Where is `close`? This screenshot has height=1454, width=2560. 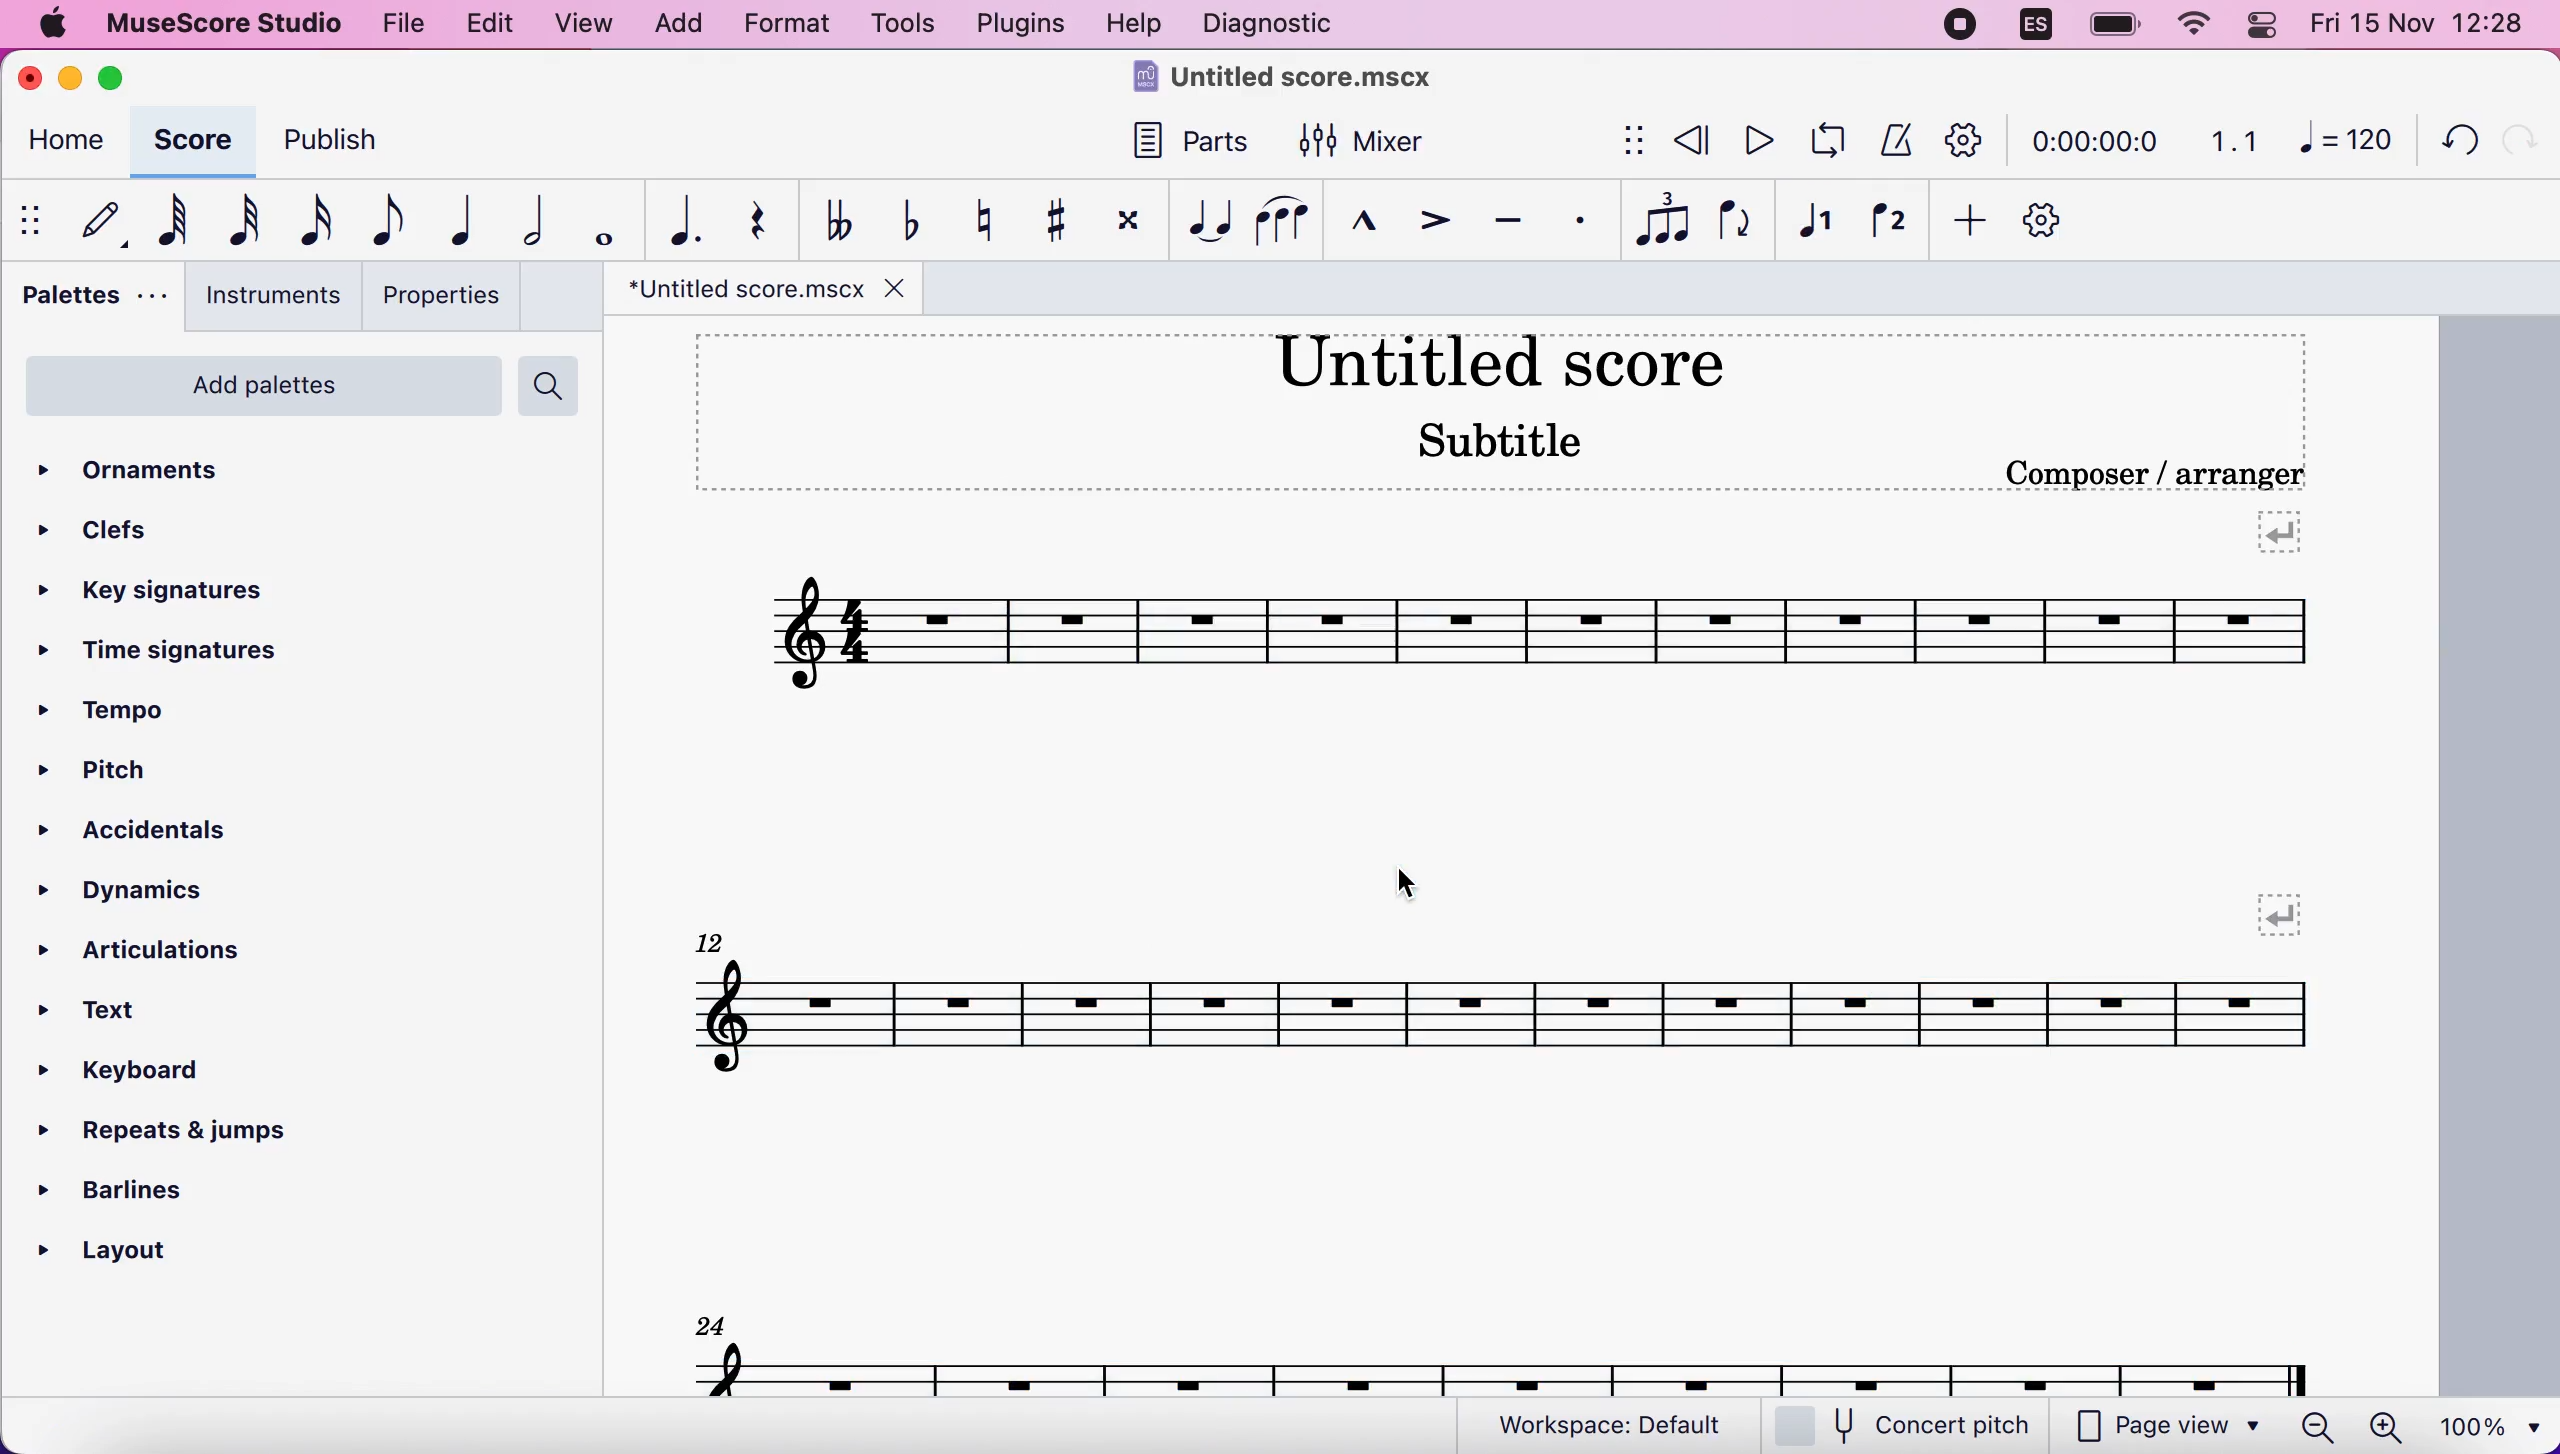
close is located at coordinates (35, 80).